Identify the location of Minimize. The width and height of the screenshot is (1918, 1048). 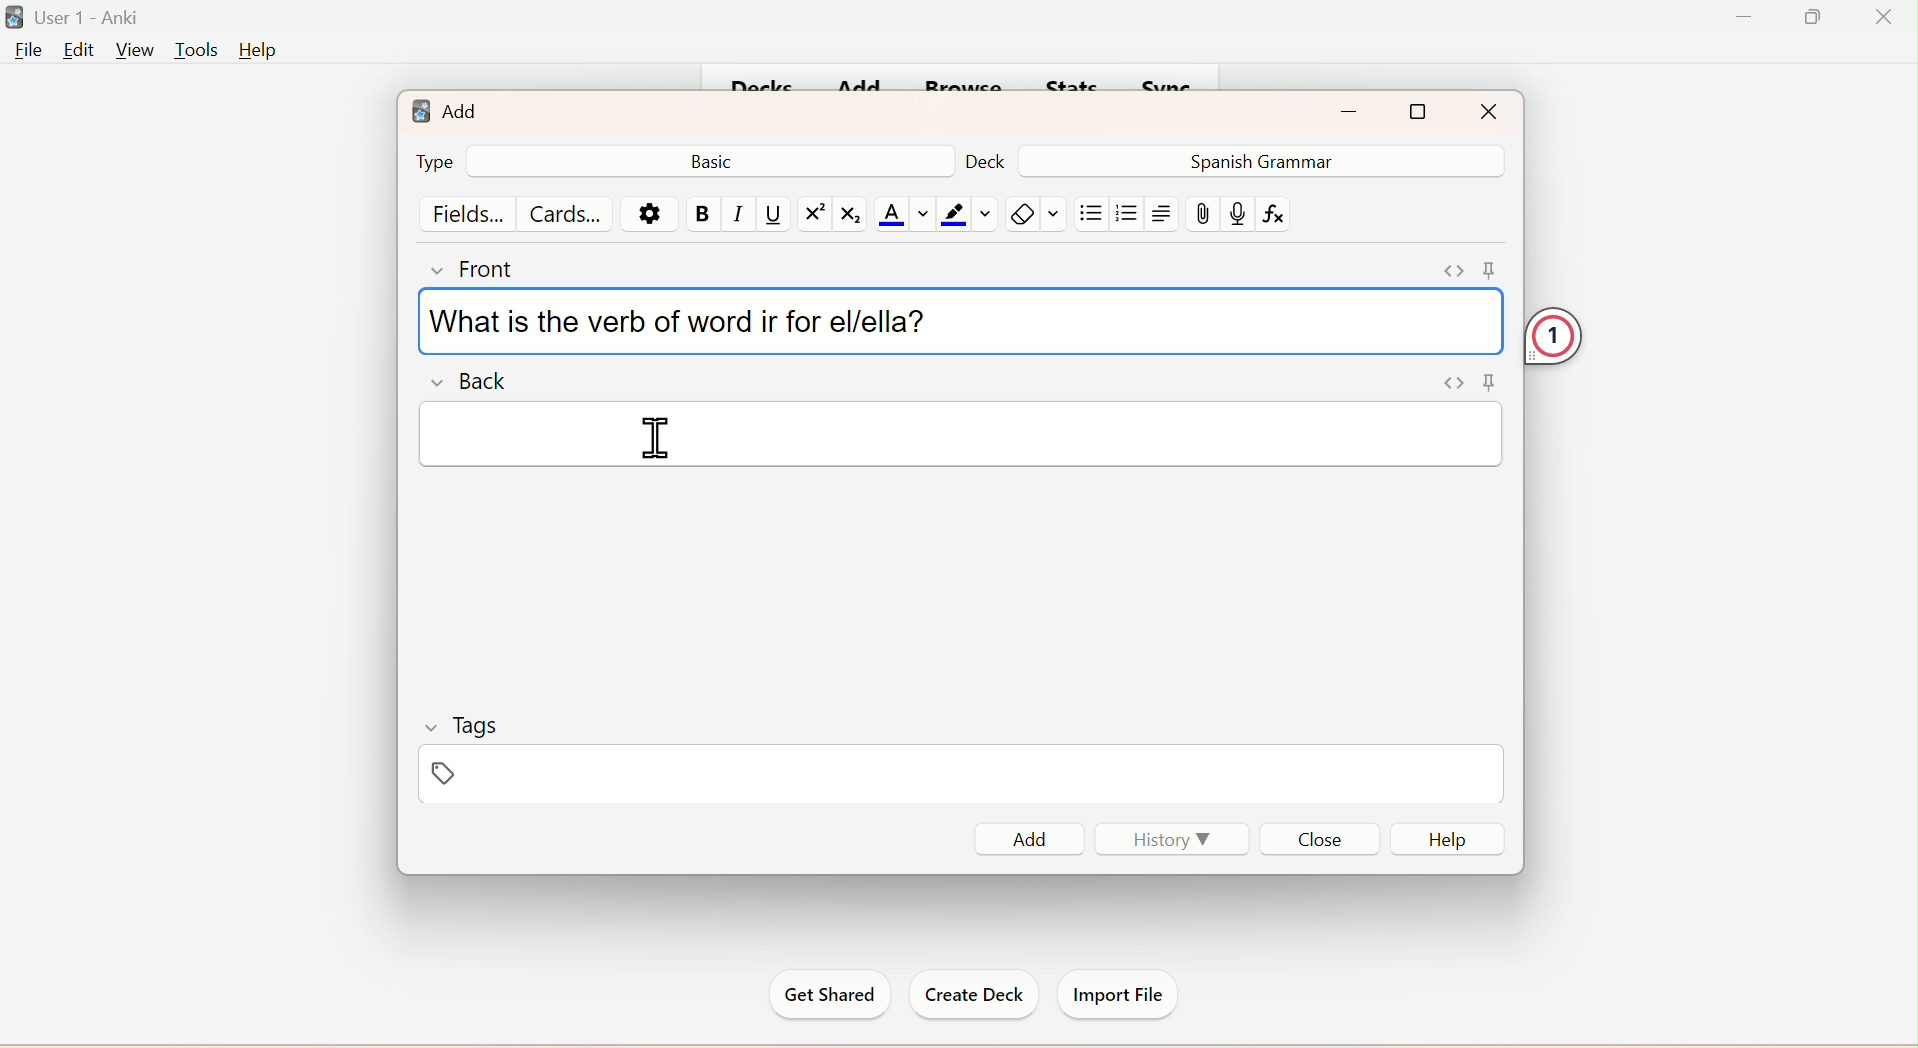
(1356, 109).